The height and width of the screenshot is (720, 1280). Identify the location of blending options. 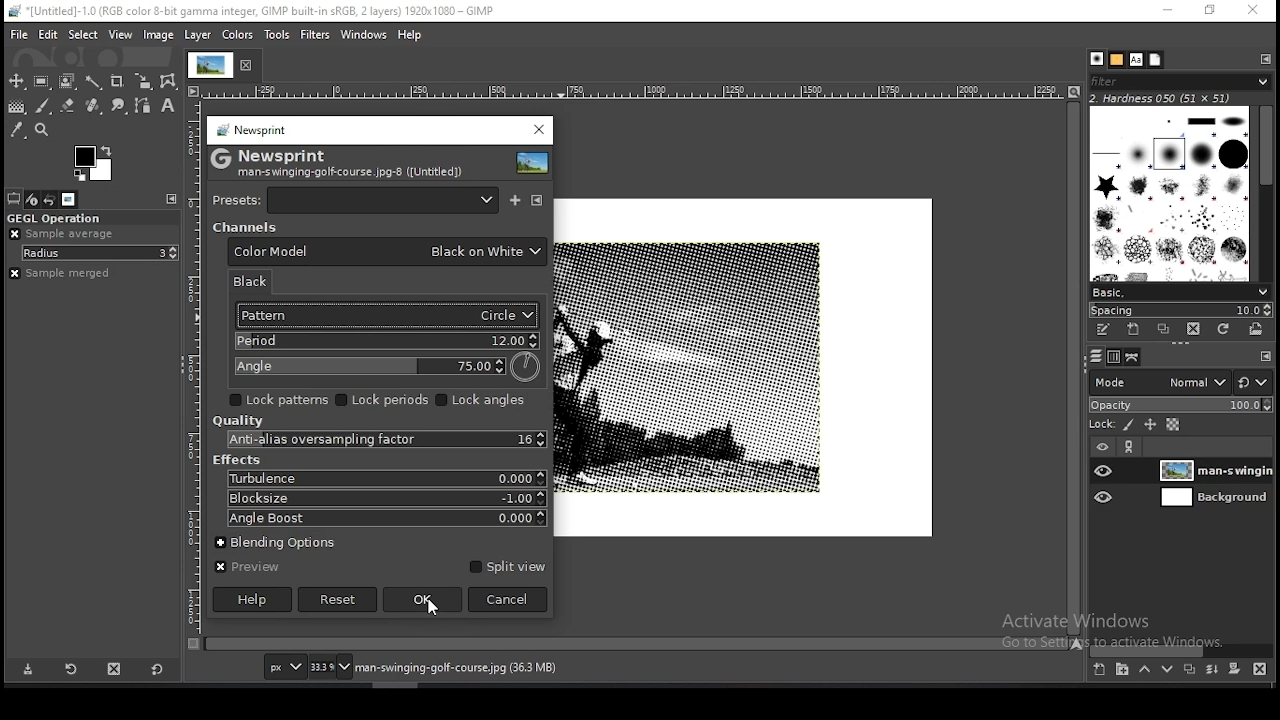
(286, 540).